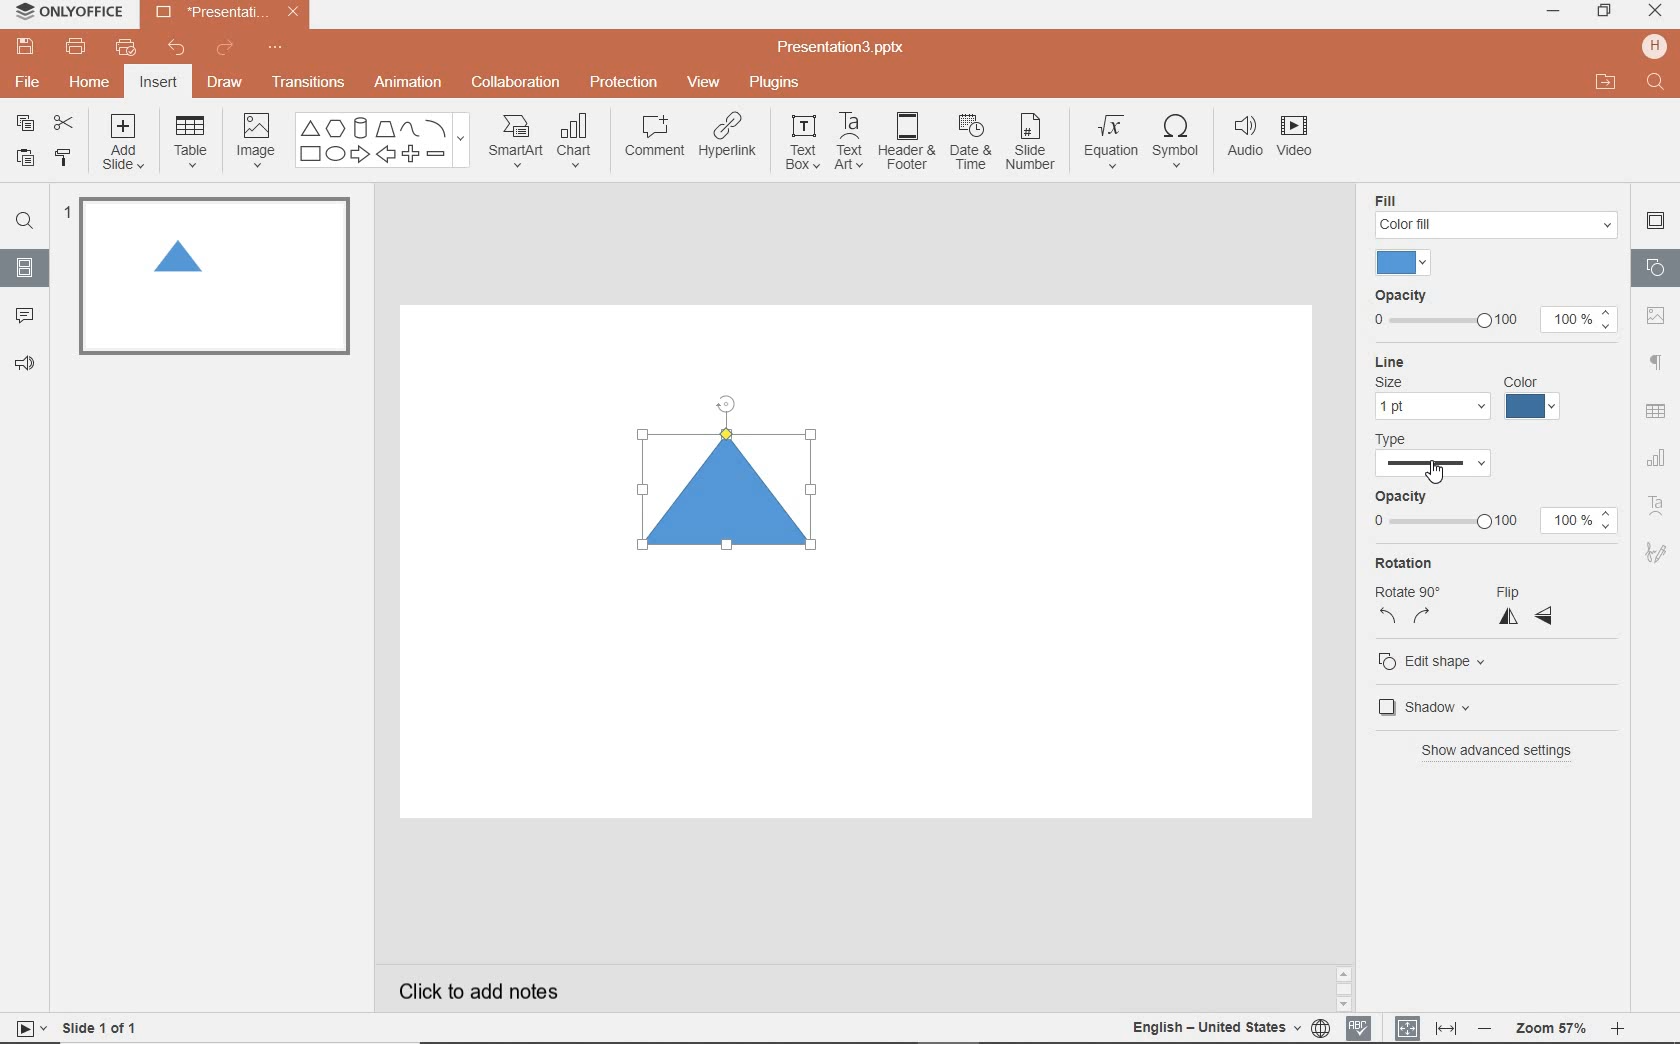  What do you see at coordinates (75, 48) in the screenshot?
I see `PRINT` at bounding box center [75, 48].